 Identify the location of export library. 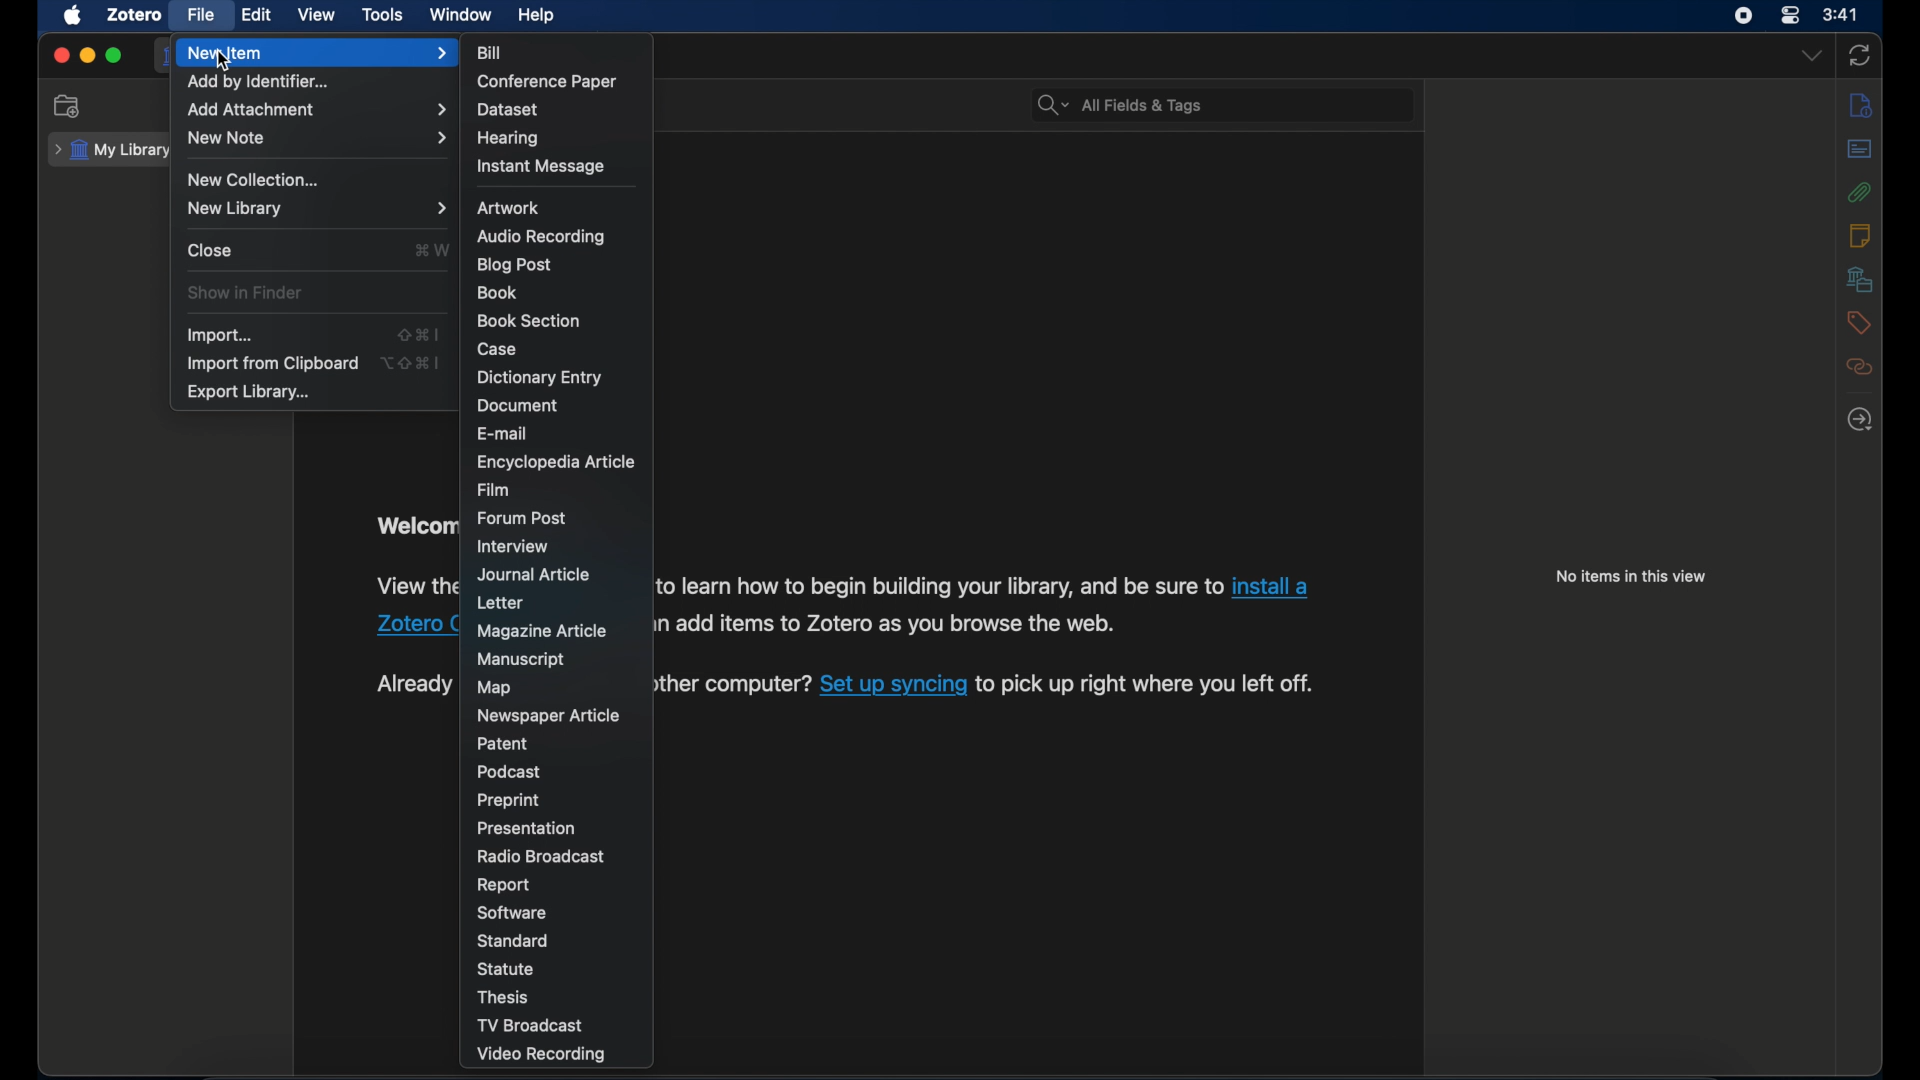
(250, 393).